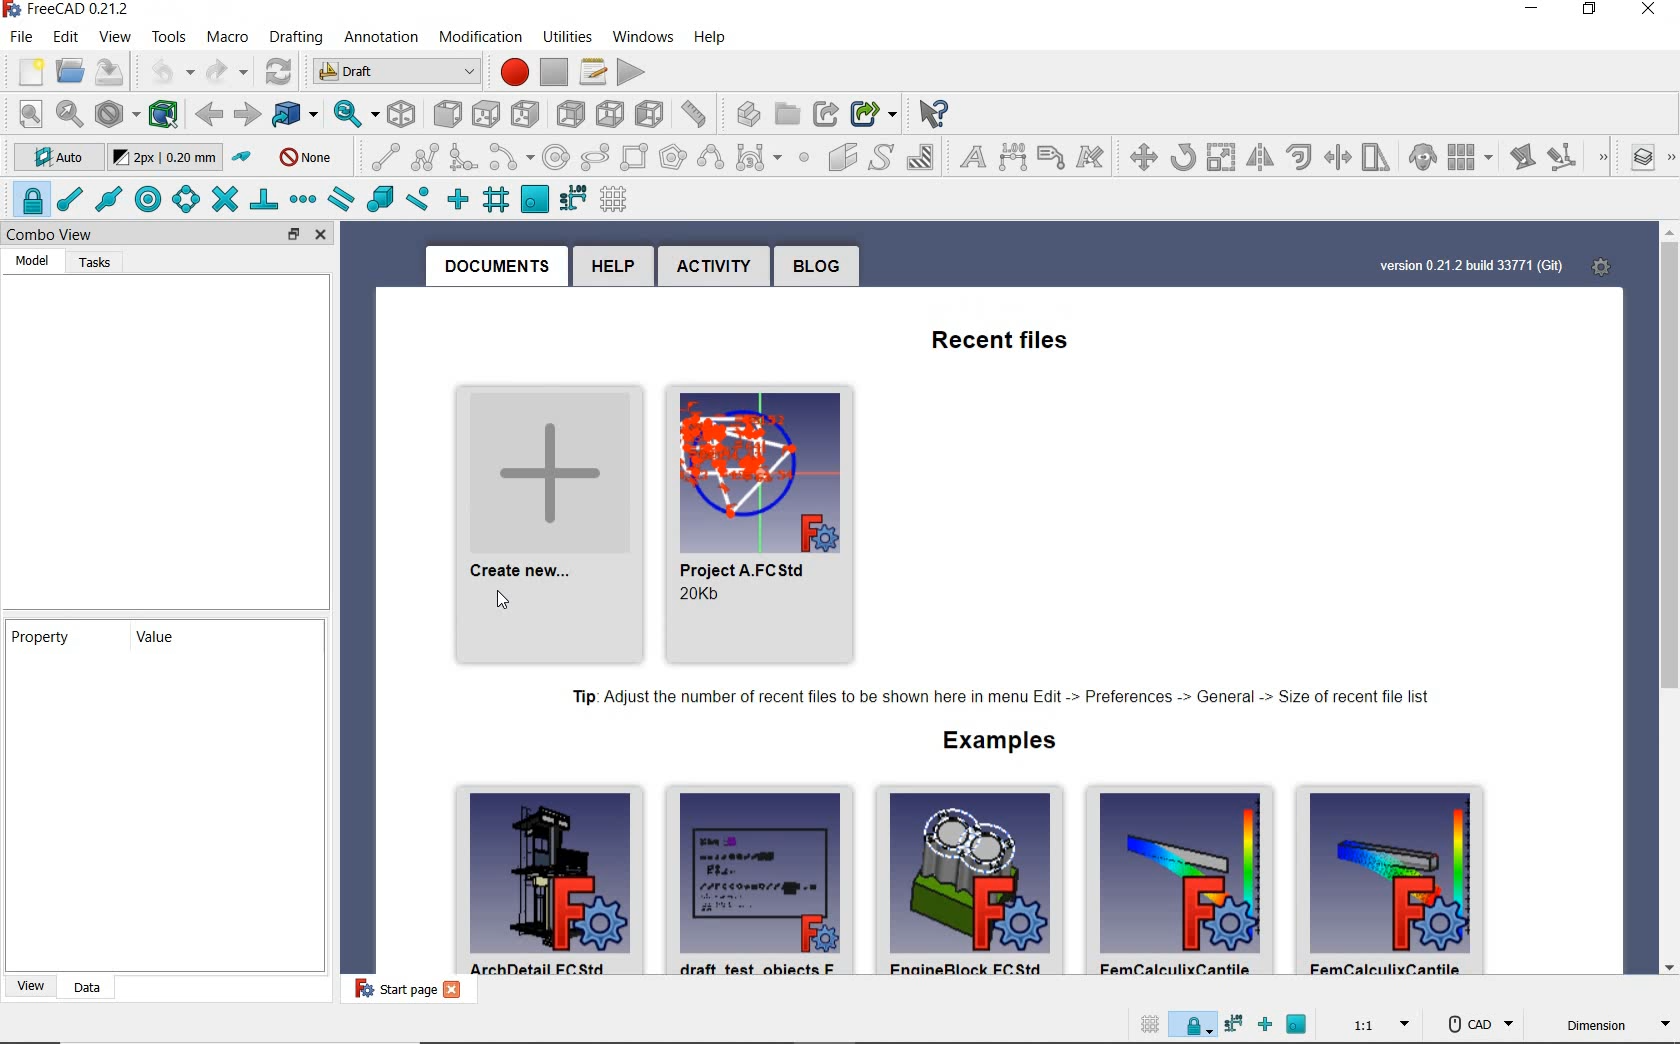  I want to click on fillet, so click(464, 158).